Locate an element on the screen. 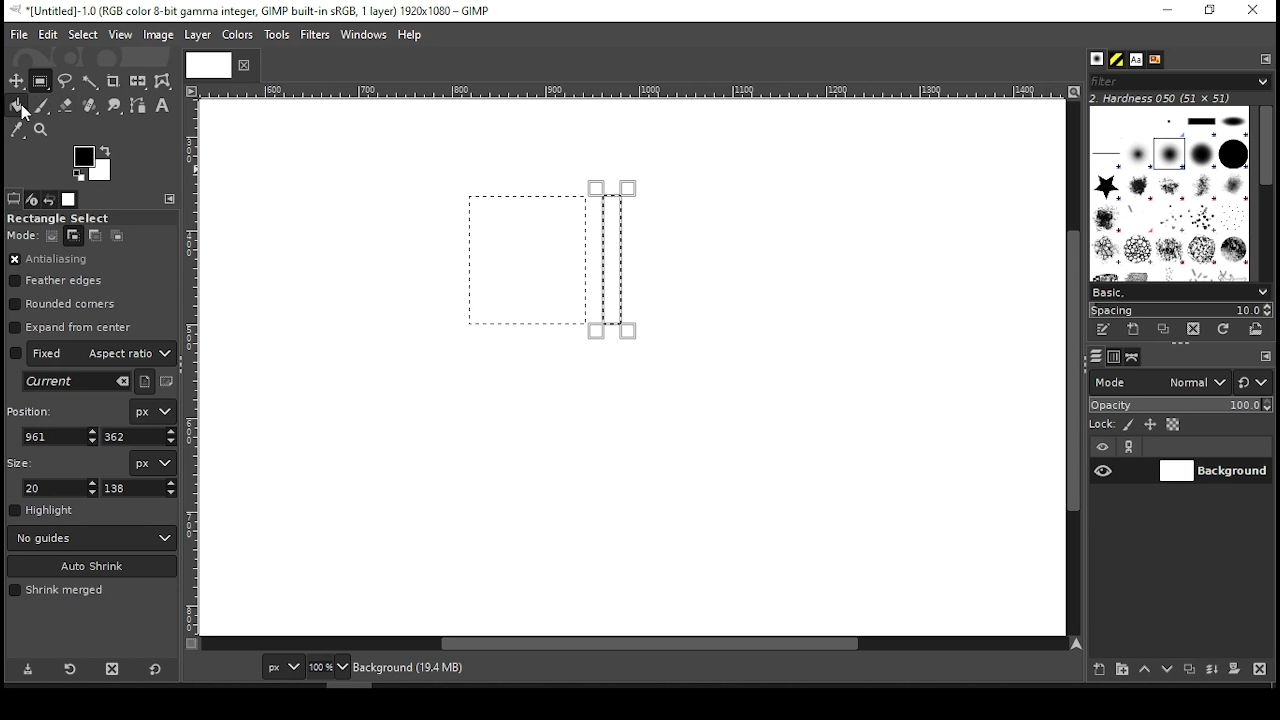 Image resolution: width=1280 pixels, height=720 pixels. rectangular selection tool is located at coordinates (43, 81).